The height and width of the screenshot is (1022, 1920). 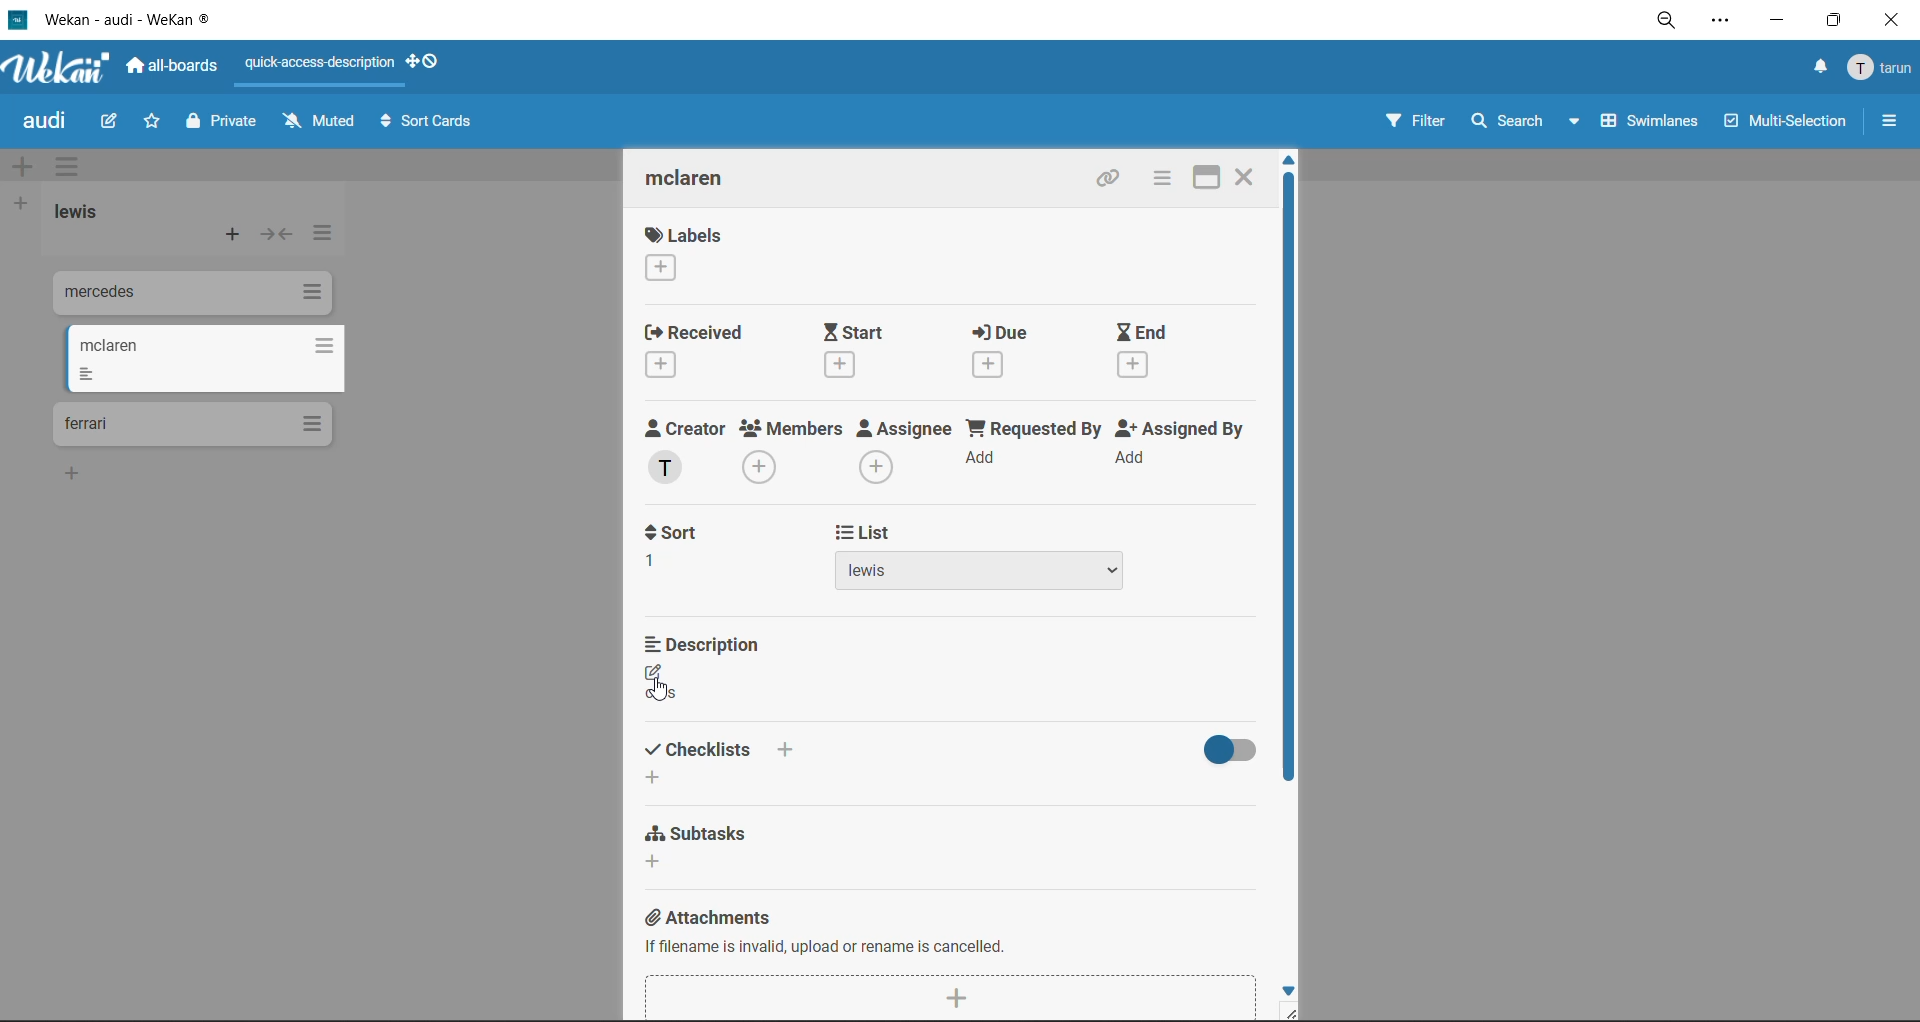 What do you see at coordinates (697, 850) in the screenshot?
I see `subtasks` at bounding box center [697, 850].